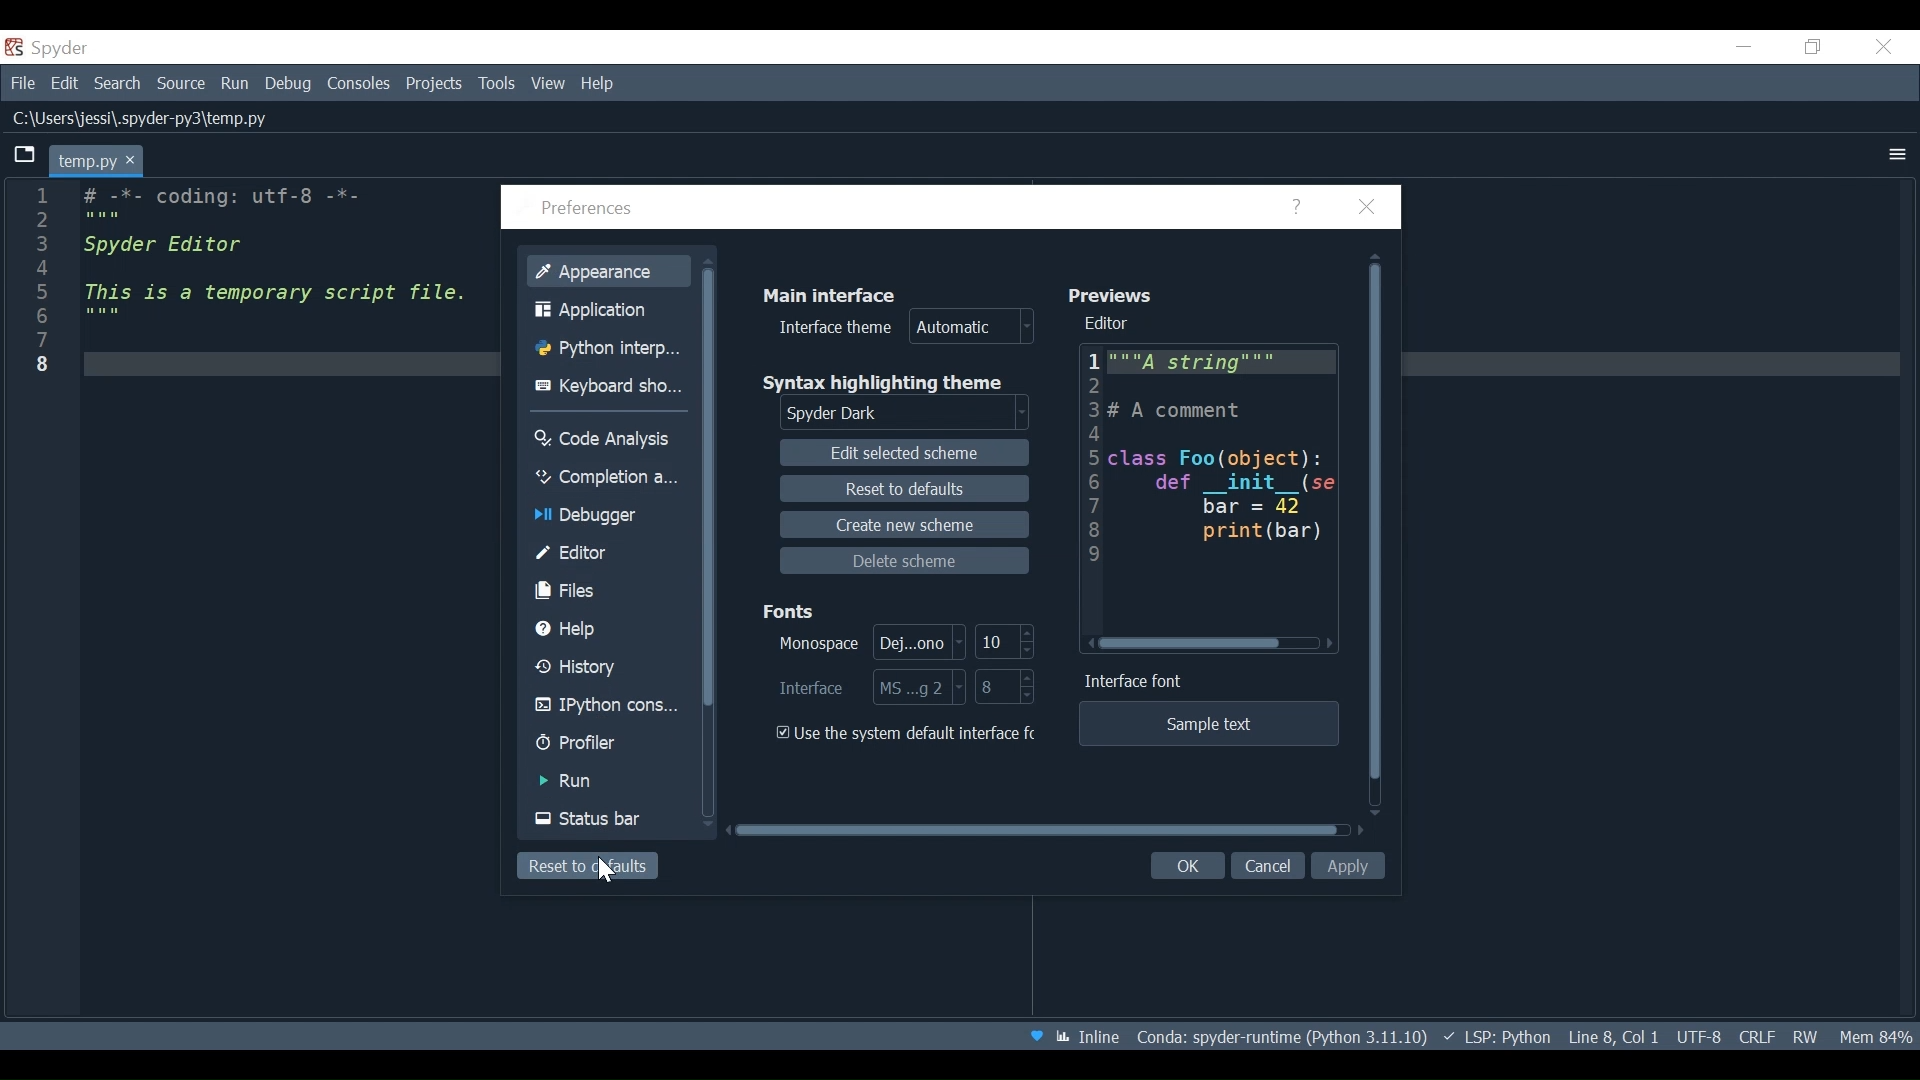  Describe the element at coordinates (1046, 830) in the screenshot. I see `Horizontal Scroll bar` at that location.